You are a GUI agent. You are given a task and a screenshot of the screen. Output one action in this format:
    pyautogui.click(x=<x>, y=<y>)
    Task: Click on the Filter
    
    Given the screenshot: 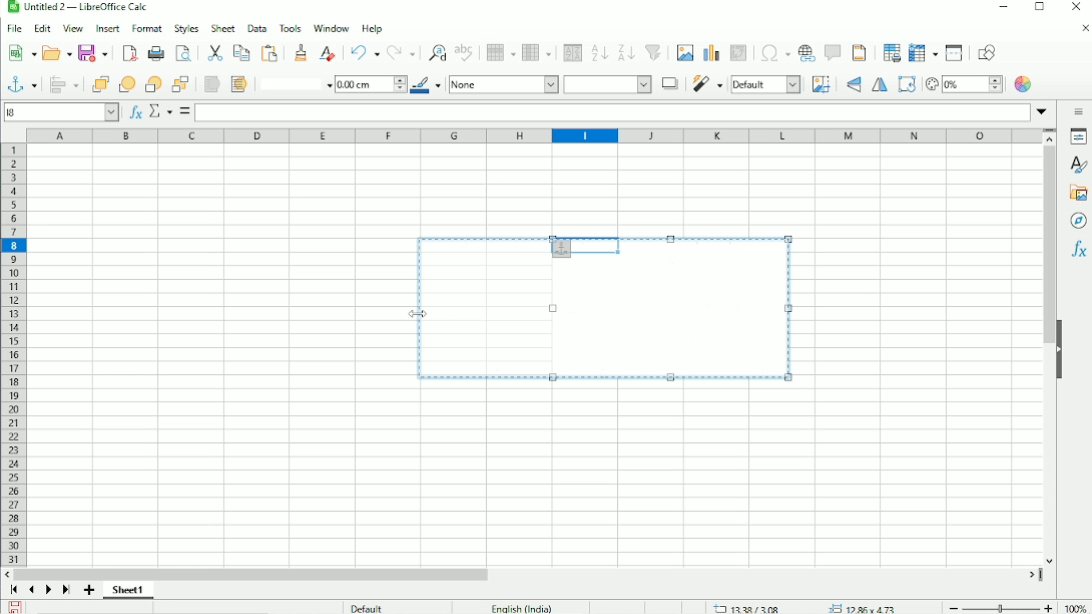 What is the action you would take?
    pyautogui.click(x=707, y=84)
    